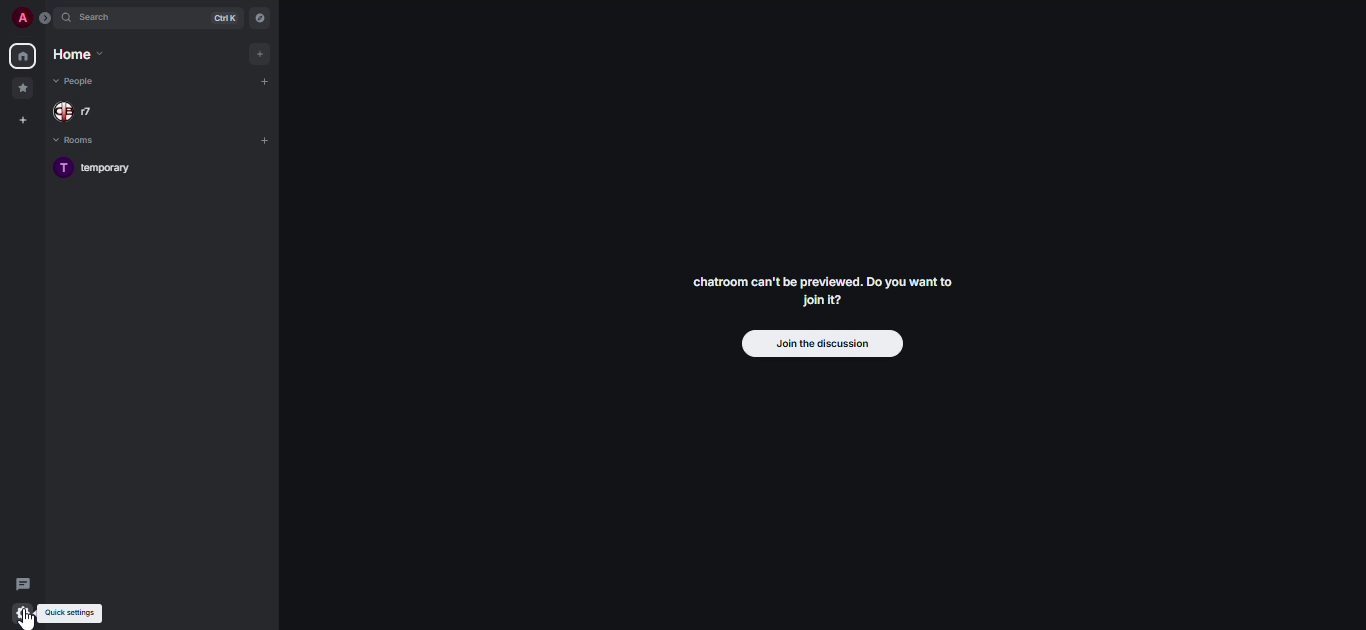 The width and height of the screenshot is (1366, 630). What do you see at coordinates (265, 143) in the screenshot?
I see `add` at bounding box center [265, 143].